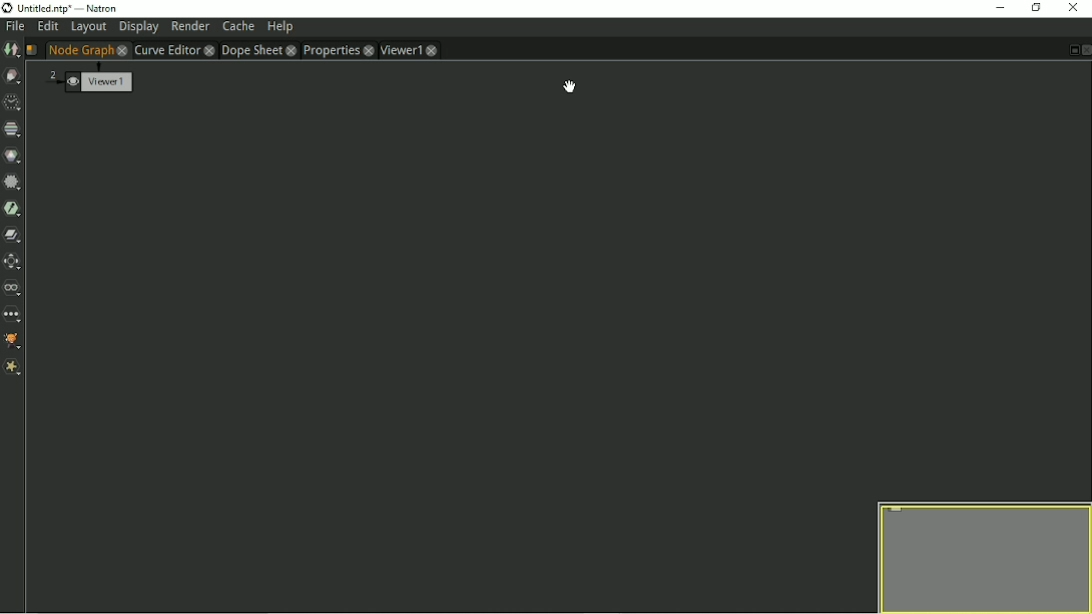 The image size is (1092, 614). What do you see at coordinates (13, 236) in the screenshot?
I see `Merge` at bounding box center [13, 236].